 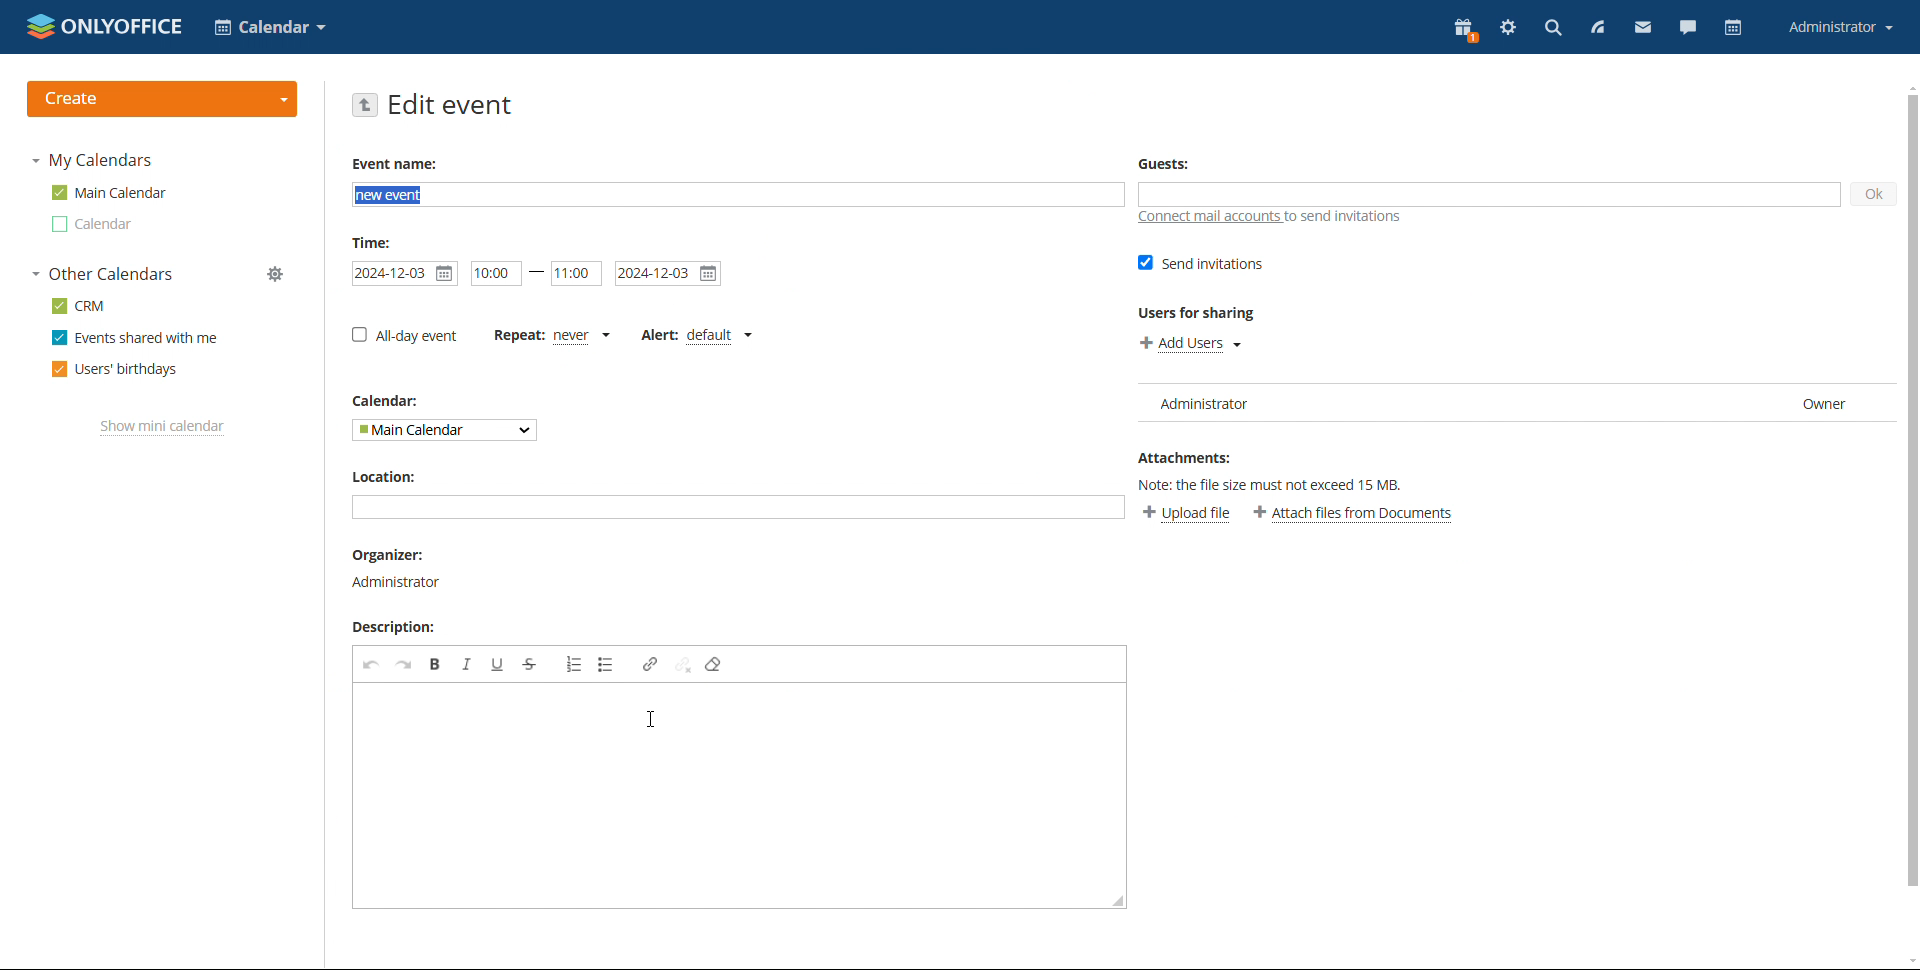 What do you see at coordinates (715, 664) in the screenshot?
I see `remove format` at bounding box center [715, 664].